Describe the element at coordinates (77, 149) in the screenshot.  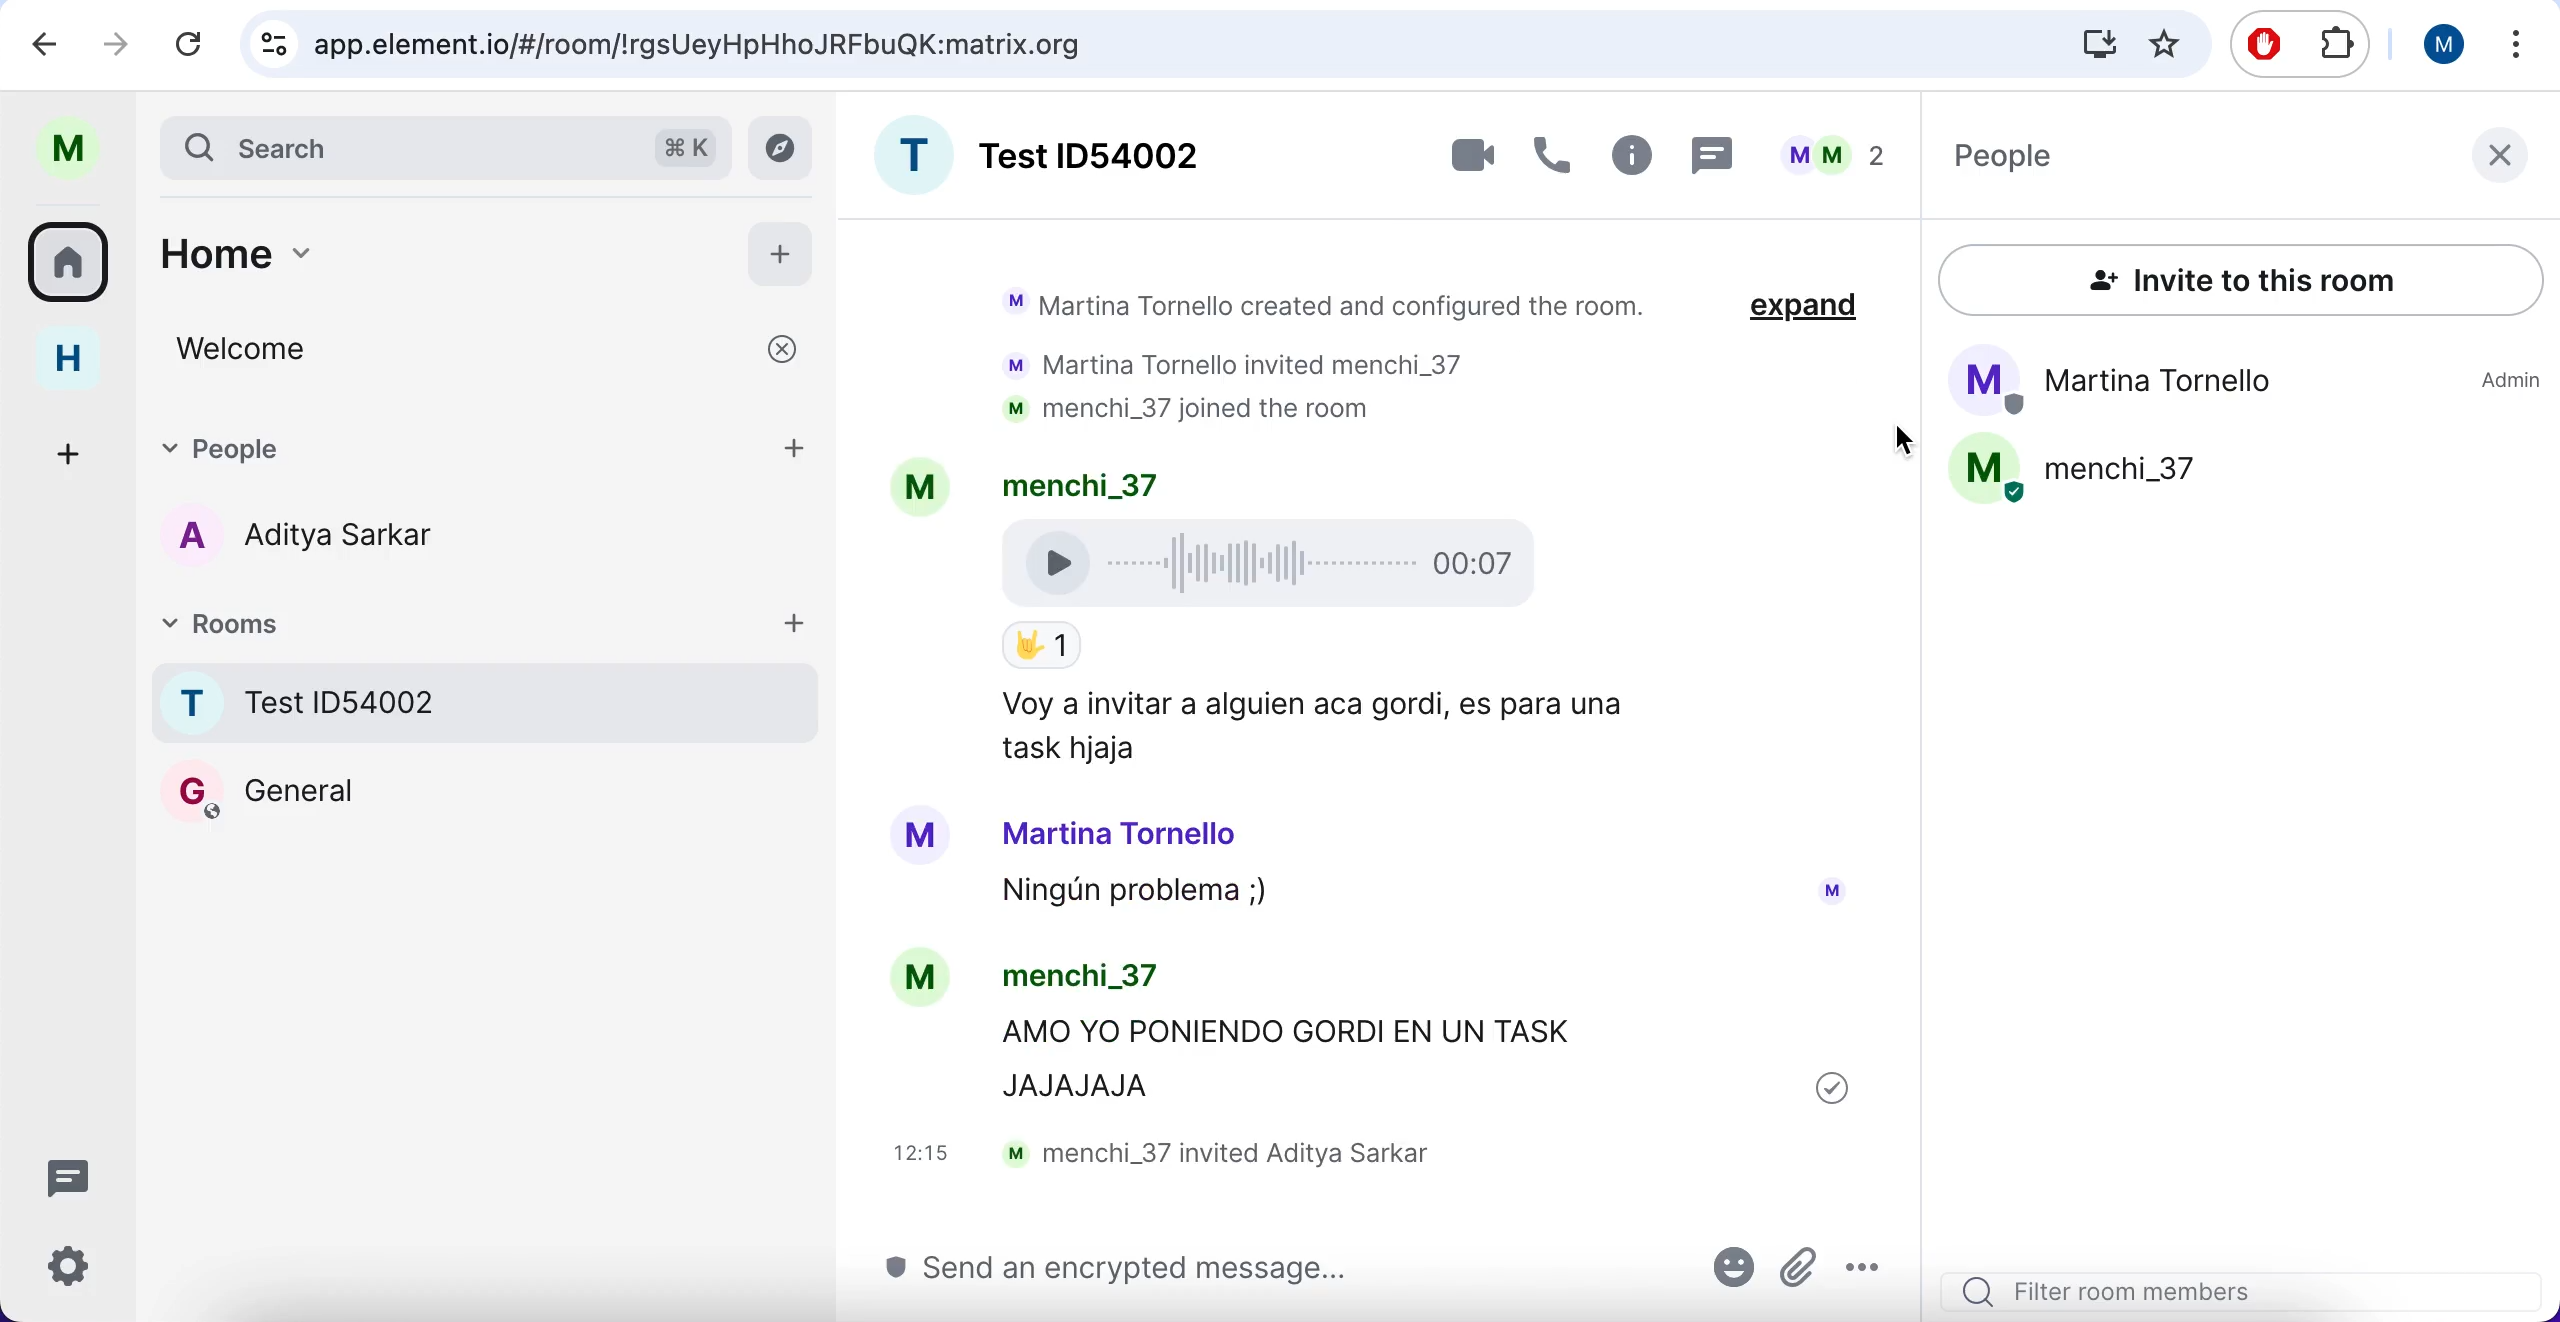
I see `user` at that location.